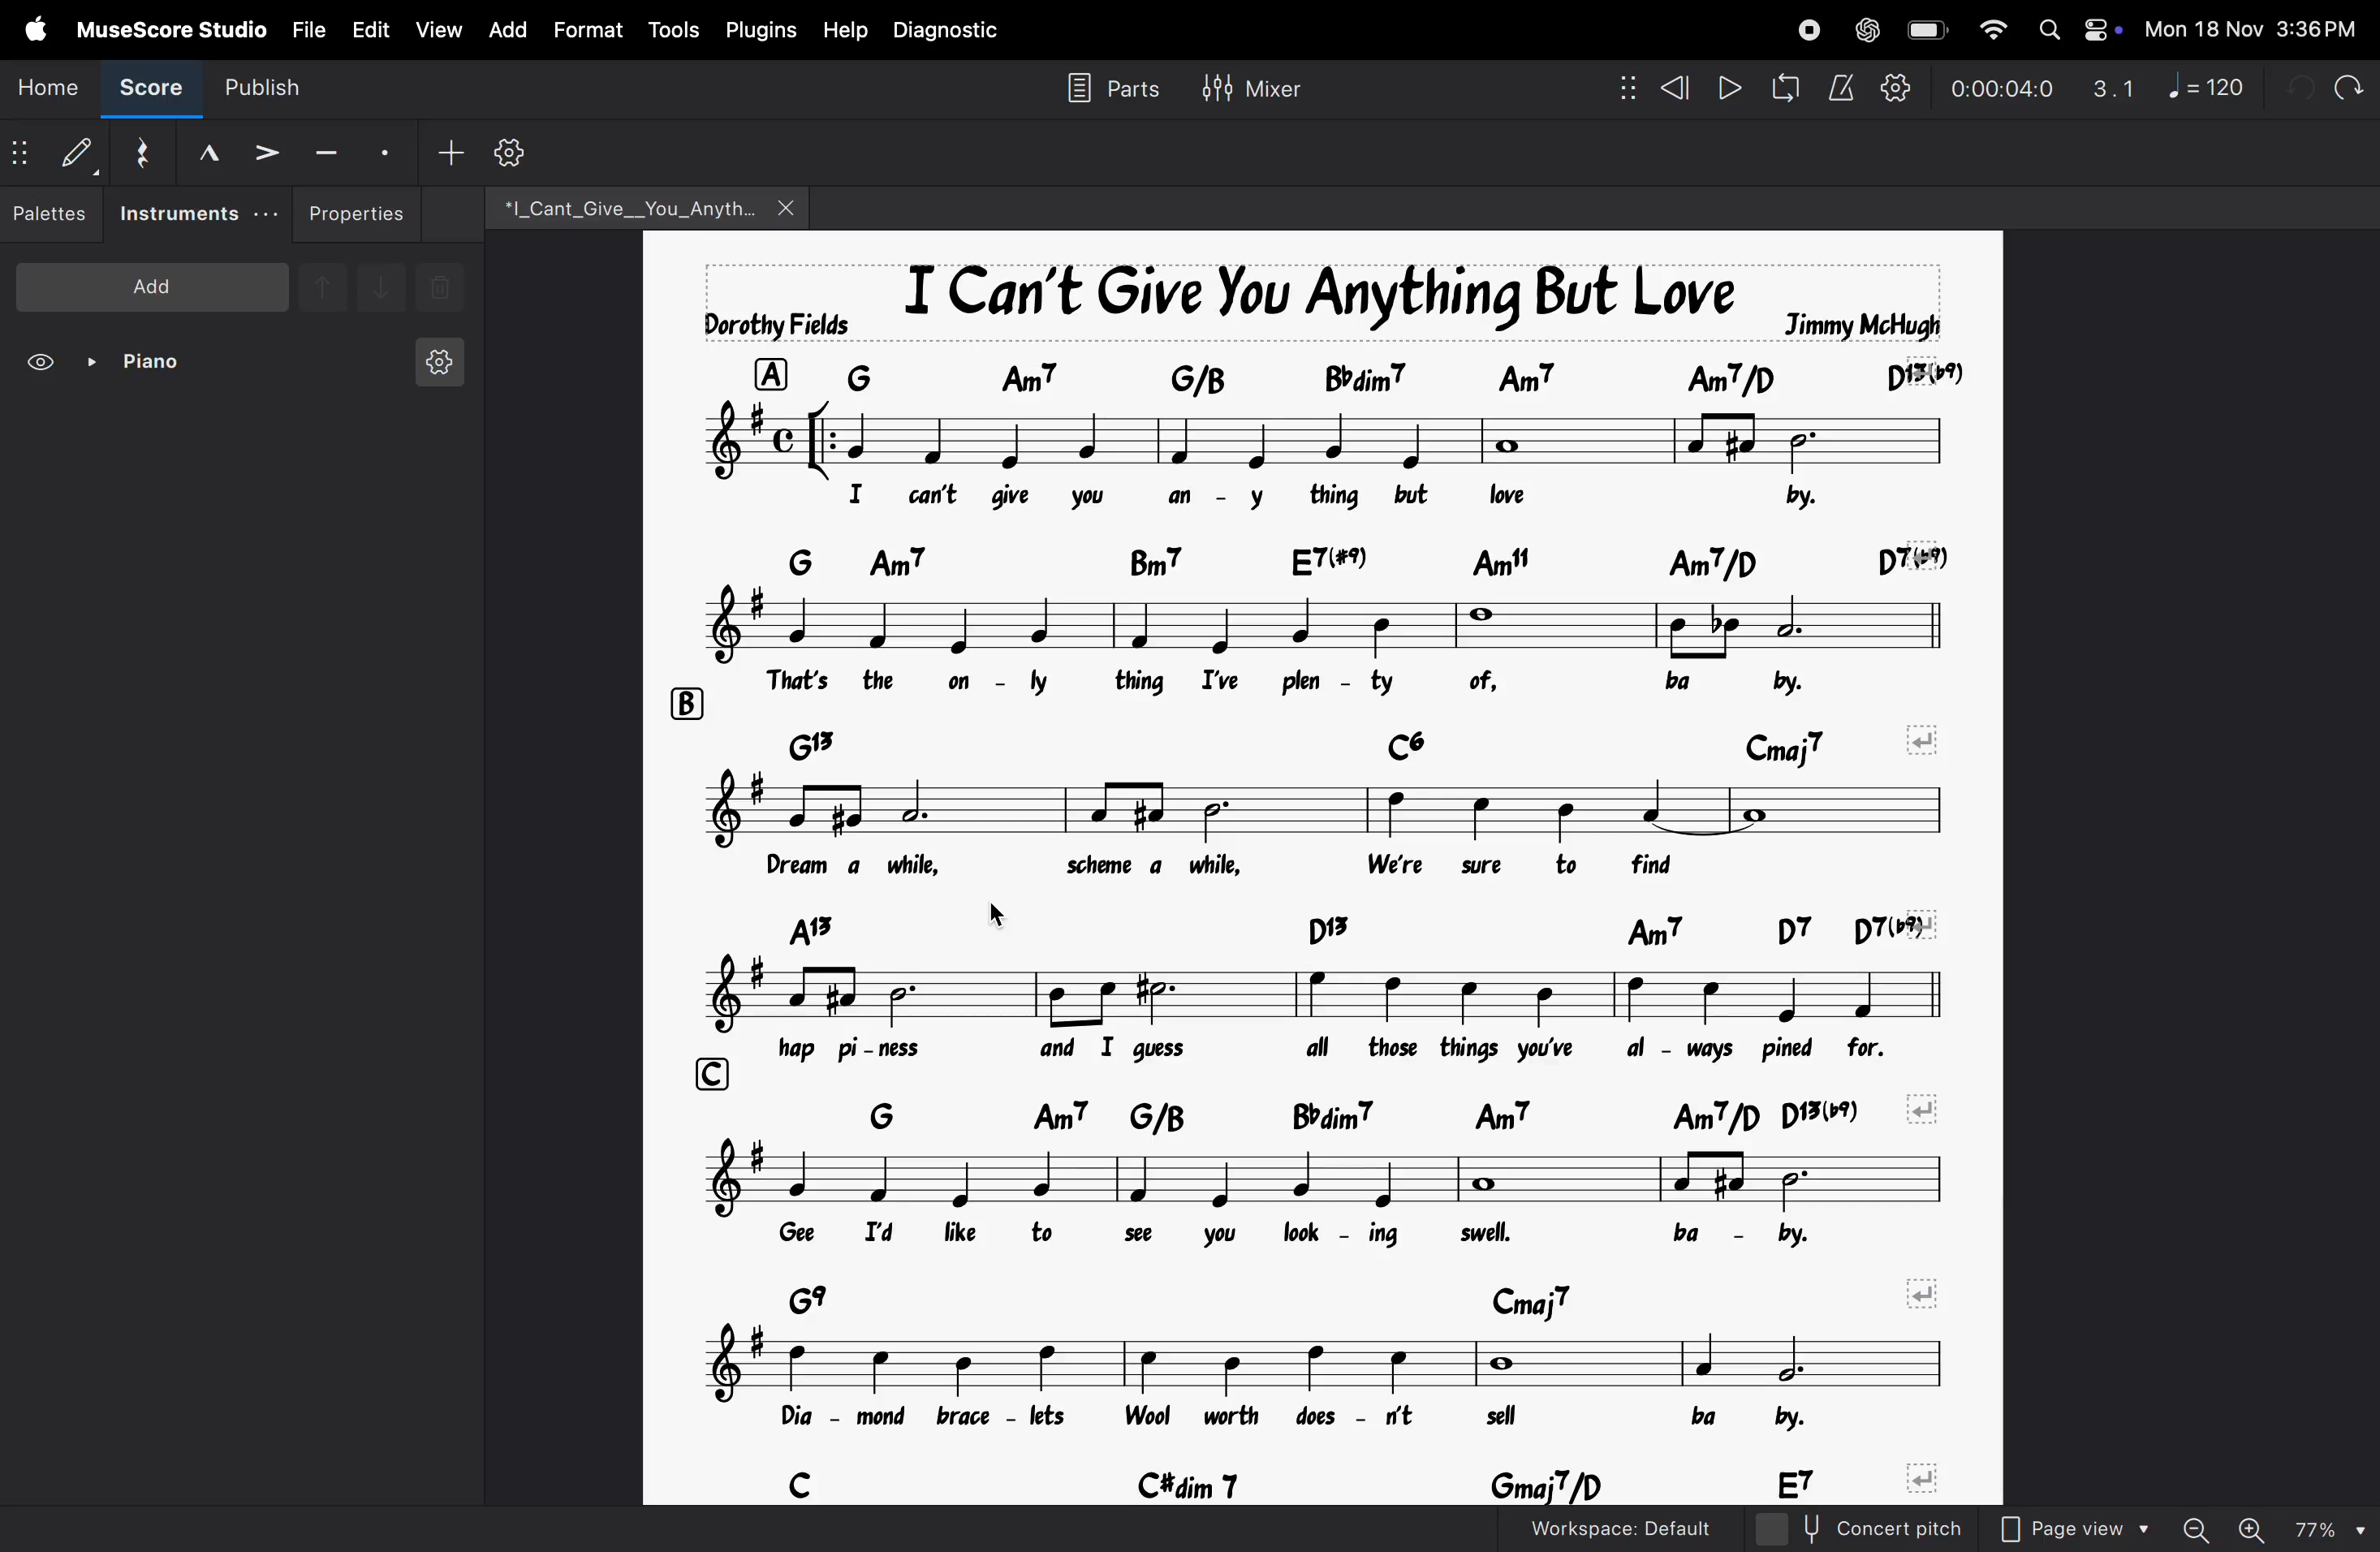 The height and width of the screenshot is (1552, 2380). What do you see at coordinates (1393, 1116) in the screenshot?
I see `chord symbols` at bounding box center [1393, 1116].